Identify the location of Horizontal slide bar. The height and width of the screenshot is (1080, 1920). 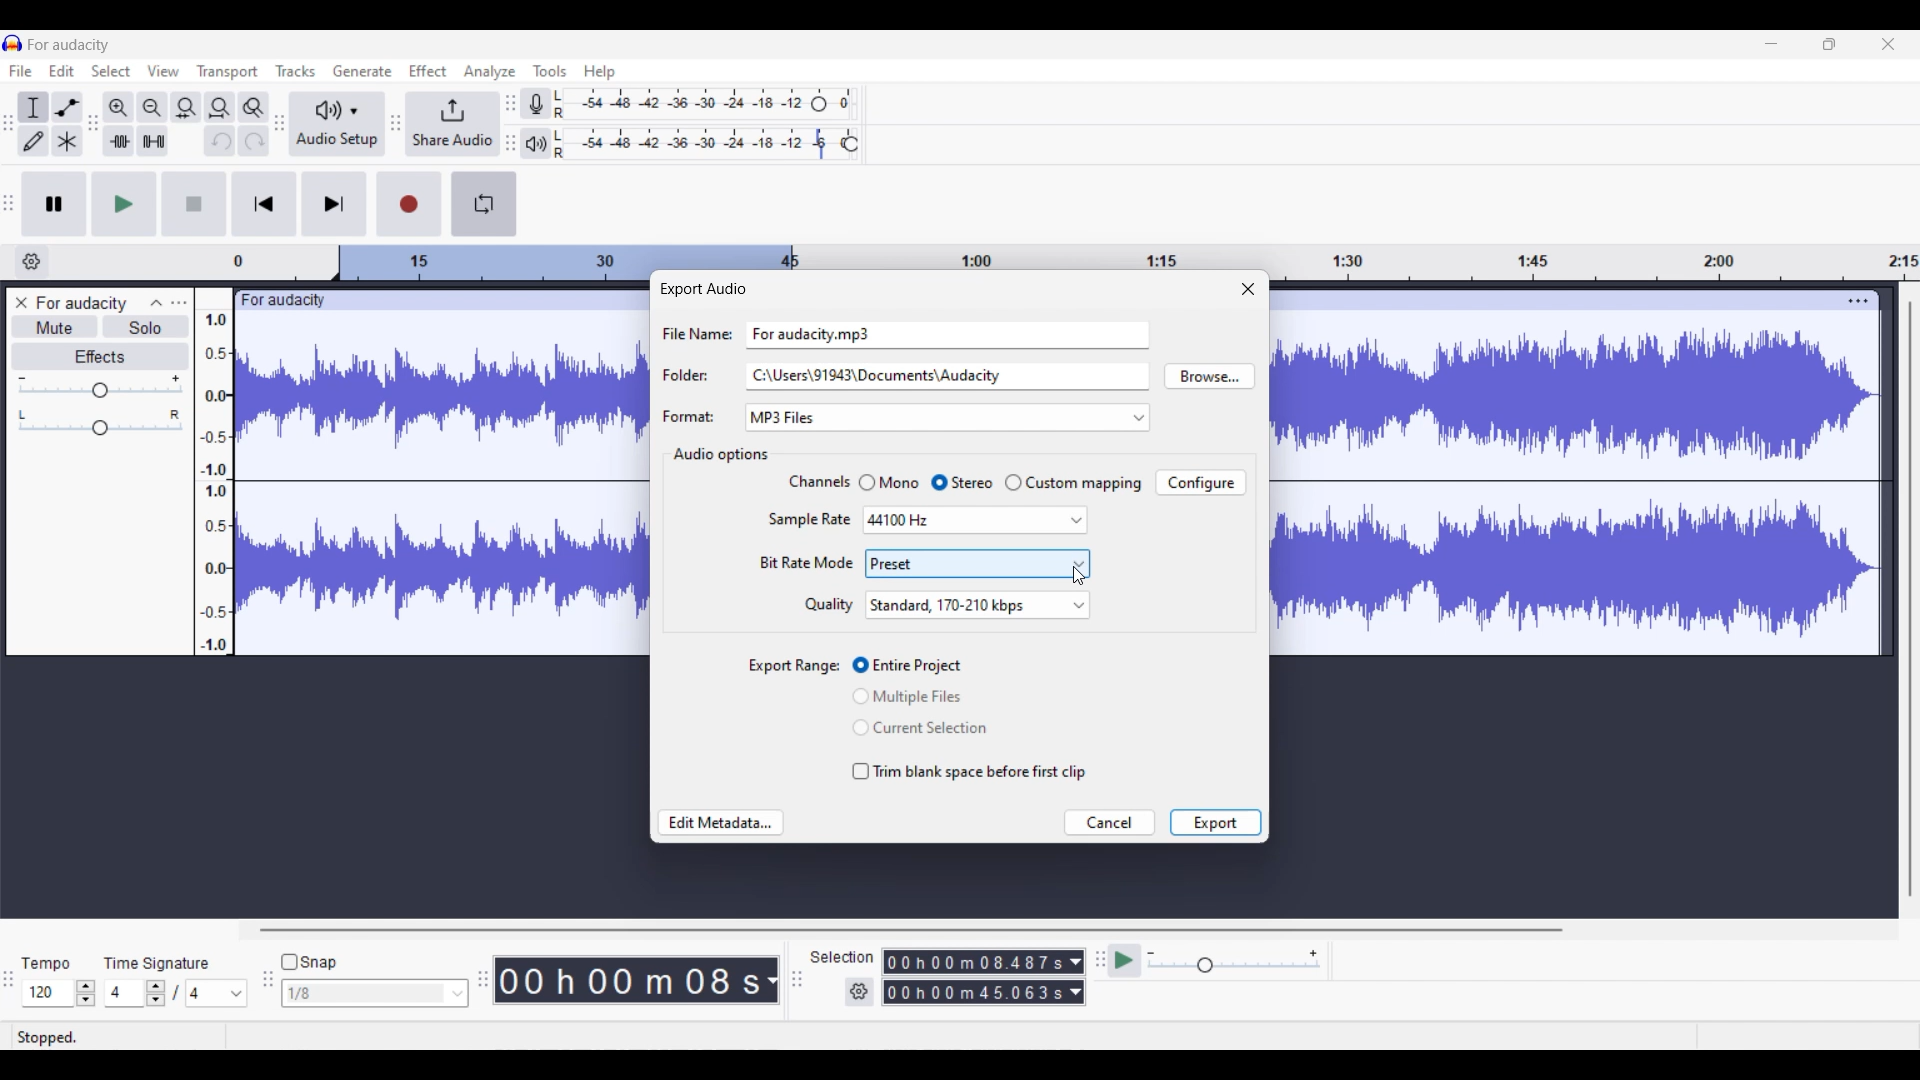
(910, 930).